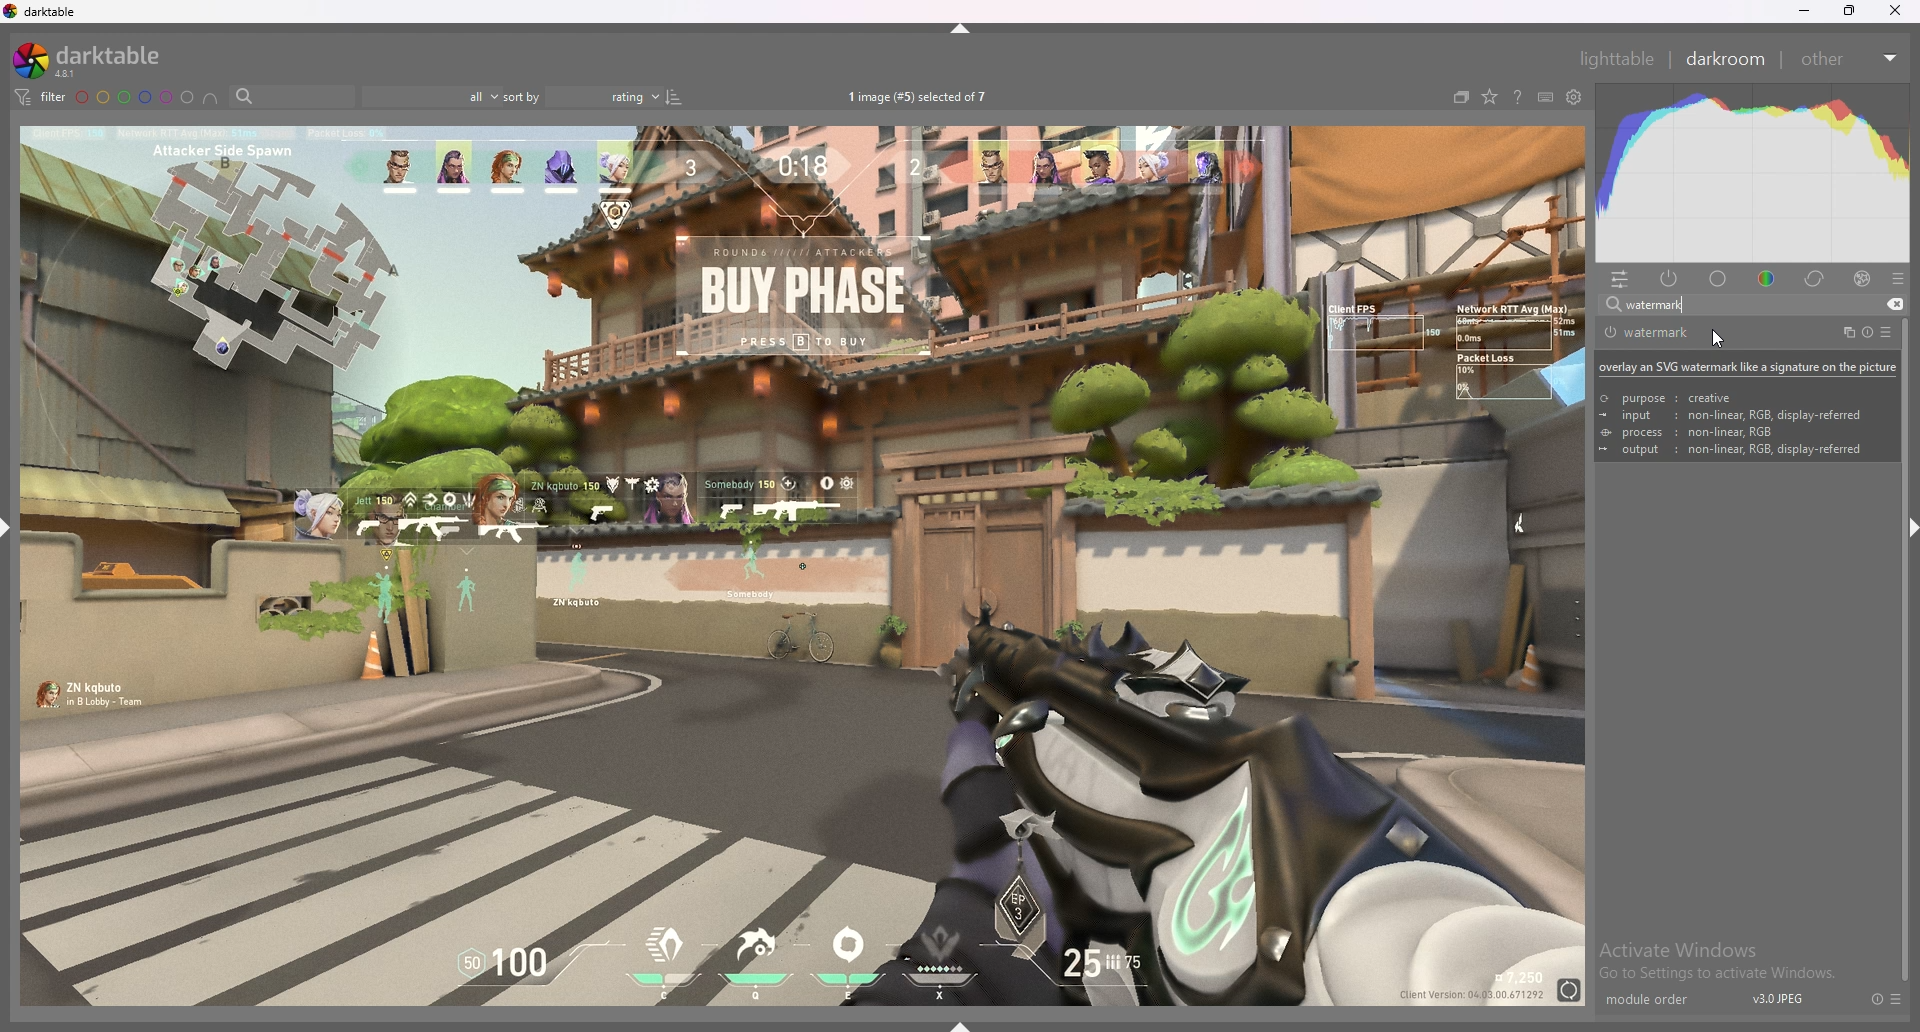  What do you see at coordinates (1545, 98) in the screenshot?
I see `keyboard shortcut` at bounding box center [1545, 98].